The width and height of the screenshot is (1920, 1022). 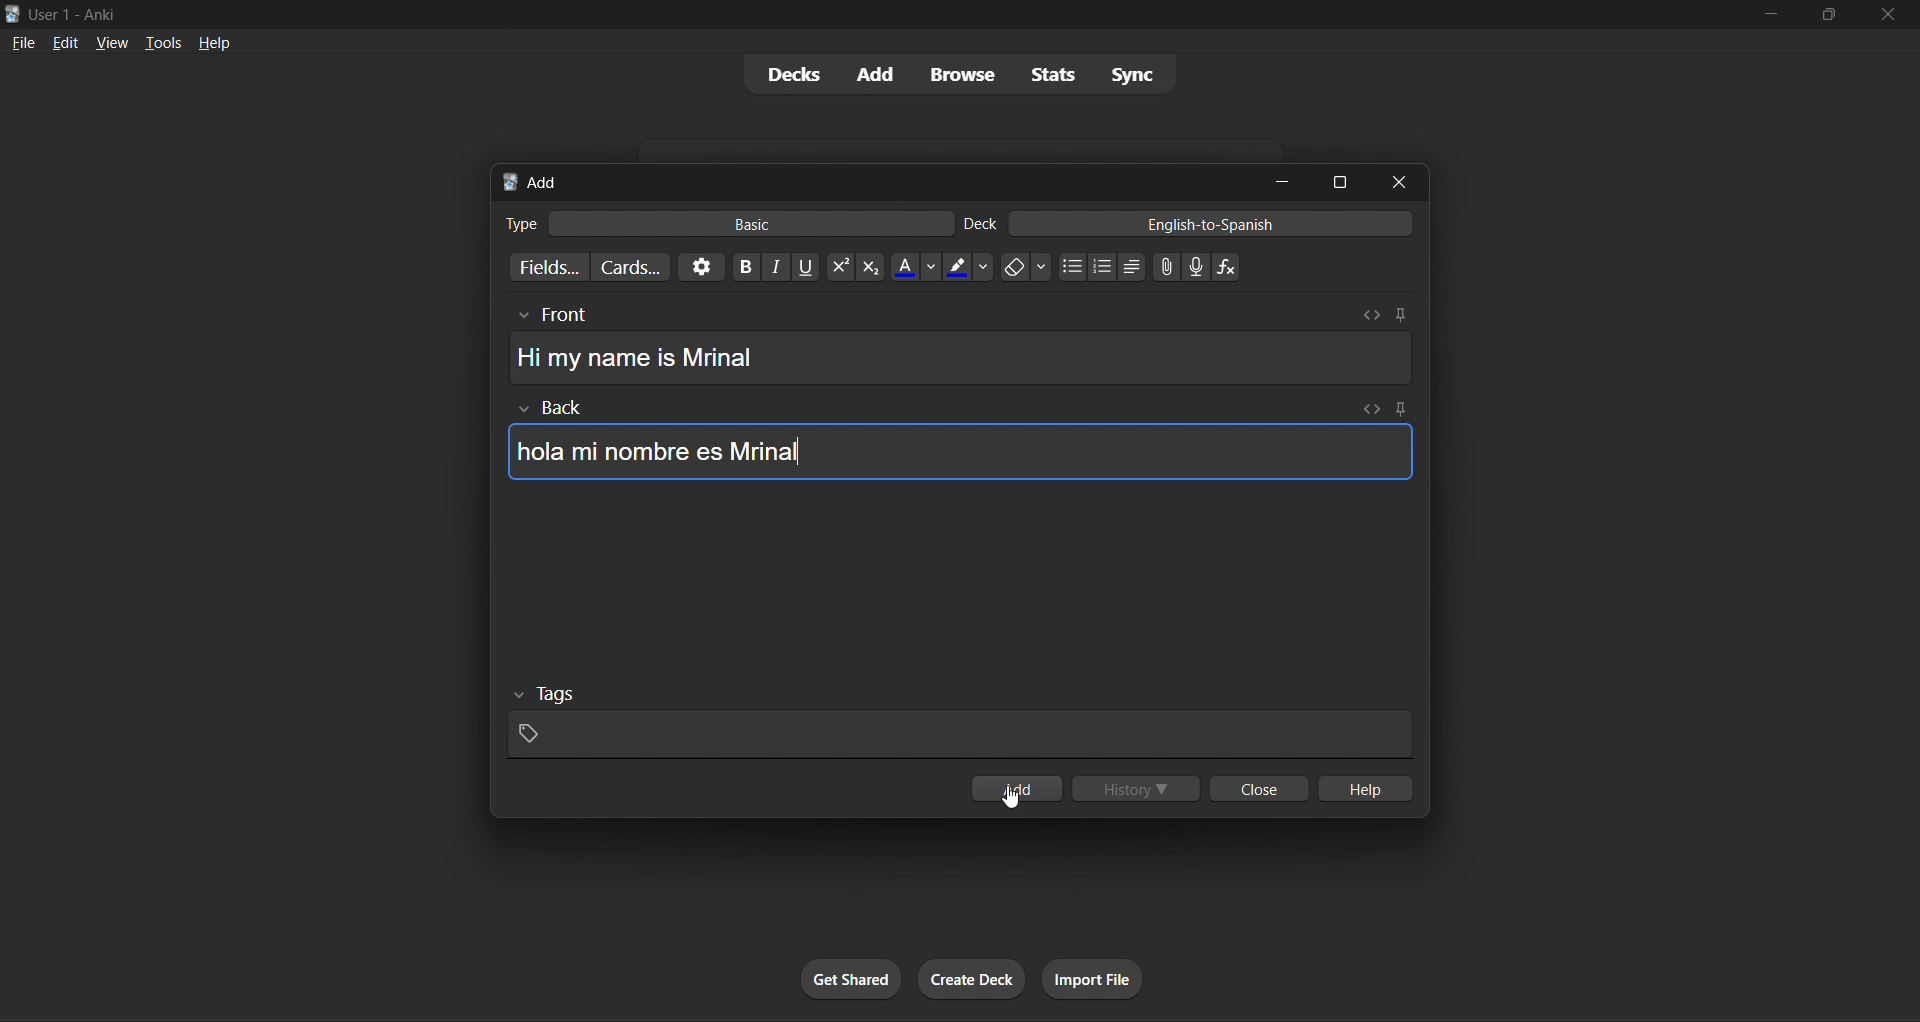 What do you see at coordinates (1255, 791) in the screenshot?
I see `close` at bounding box center [1255, 791].